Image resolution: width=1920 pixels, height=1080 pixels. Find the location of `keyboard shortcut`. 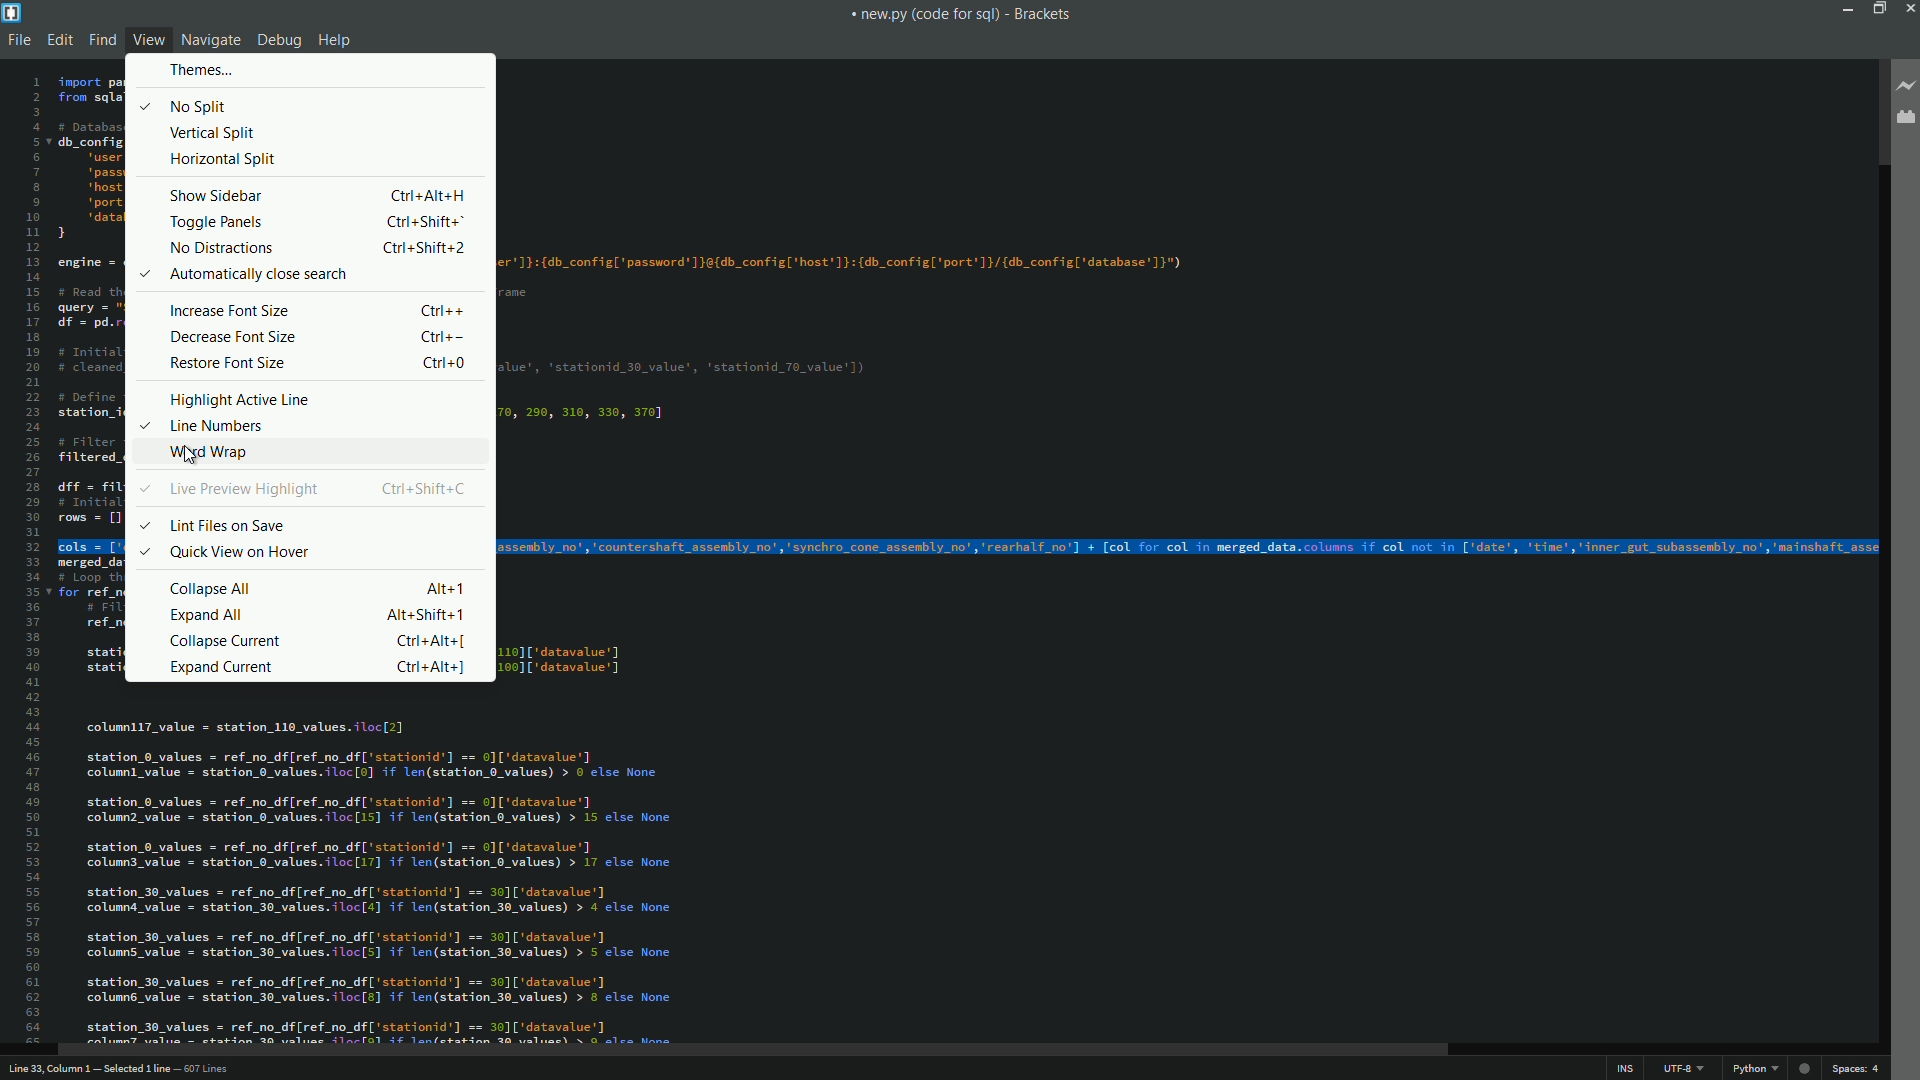

keyboard shortcut is located at coordinates (428, 222).